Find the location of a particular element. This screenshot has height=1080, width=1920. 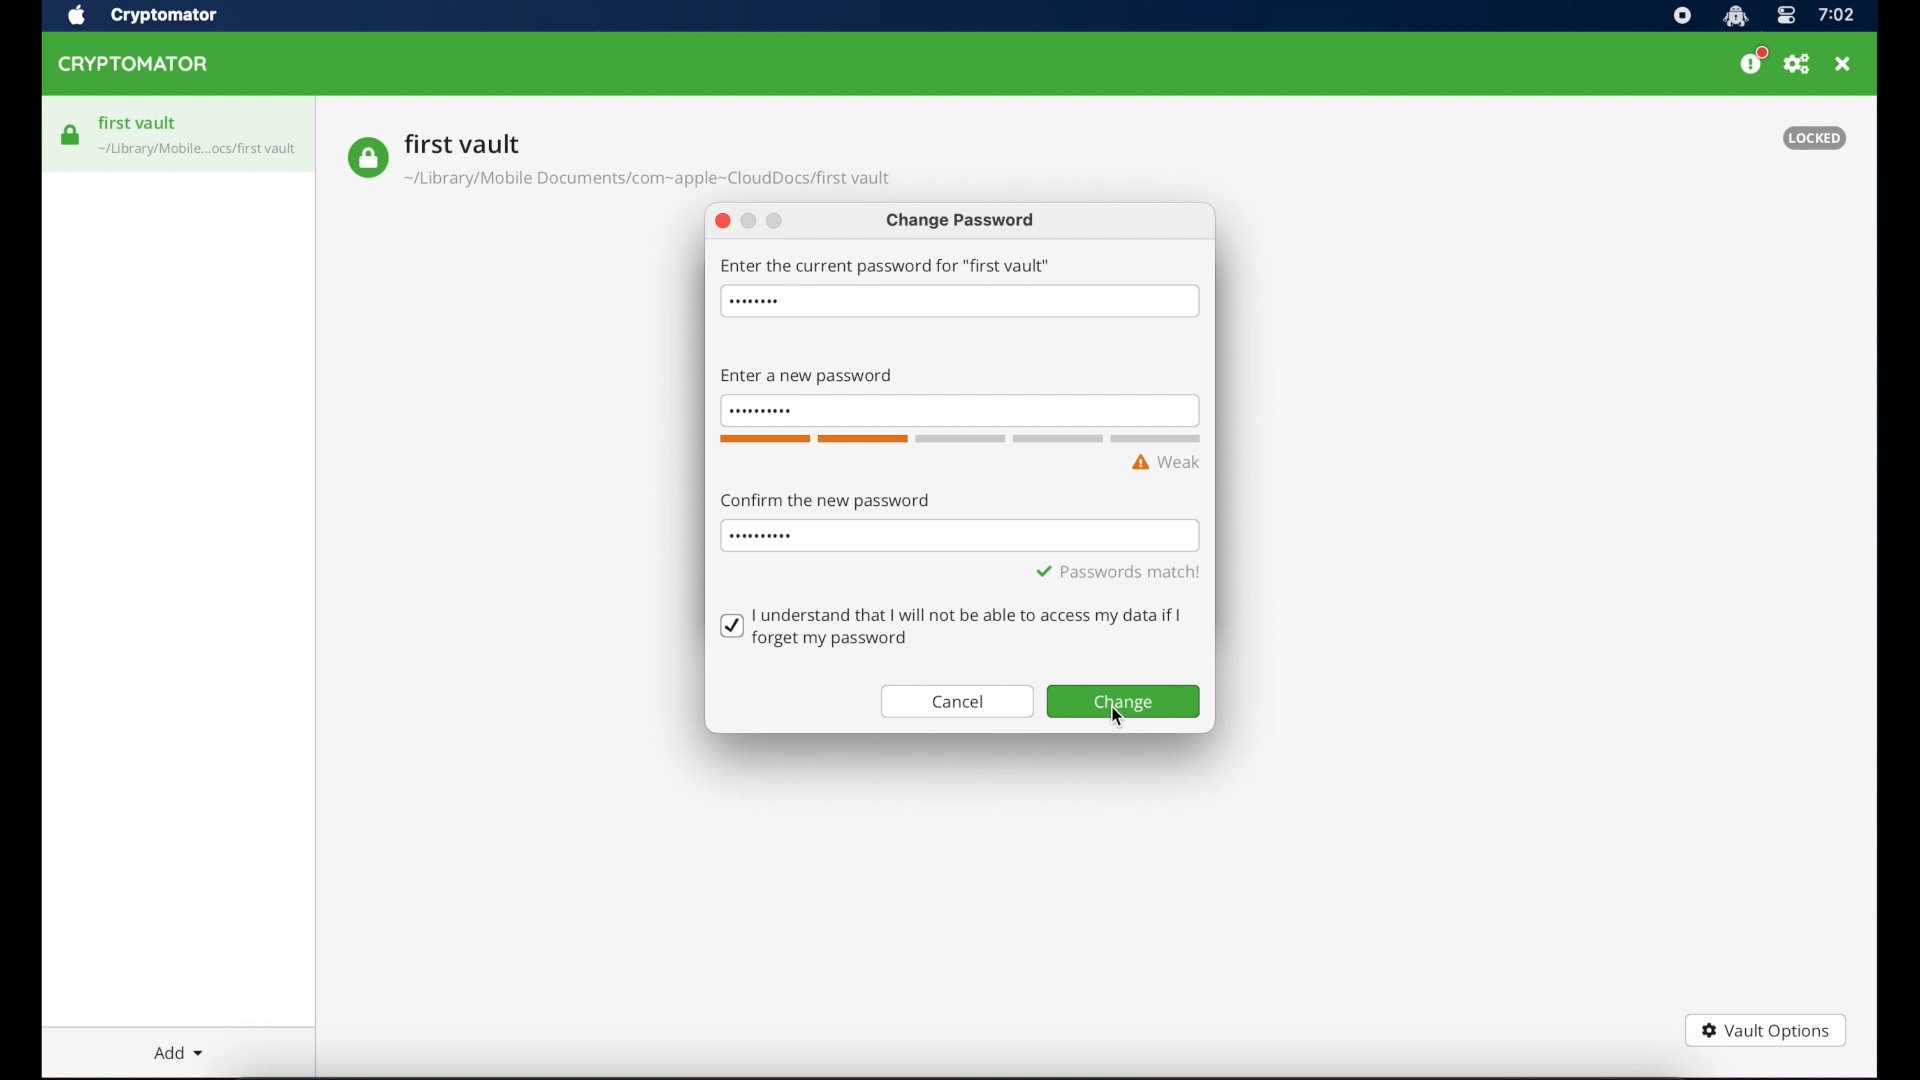

word count is located at coordinates (959, 440).